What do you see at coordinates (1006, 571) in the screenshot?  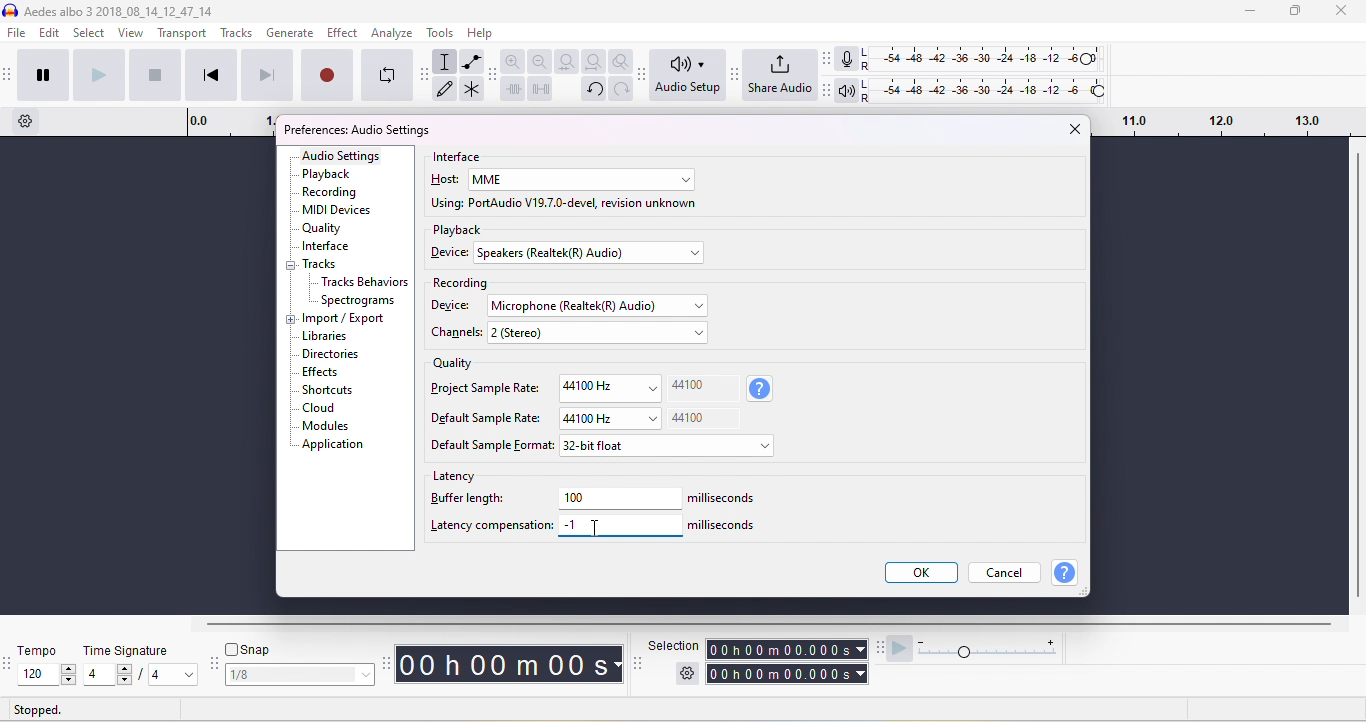 I see `cancel` at bounding box center [1006, 571].